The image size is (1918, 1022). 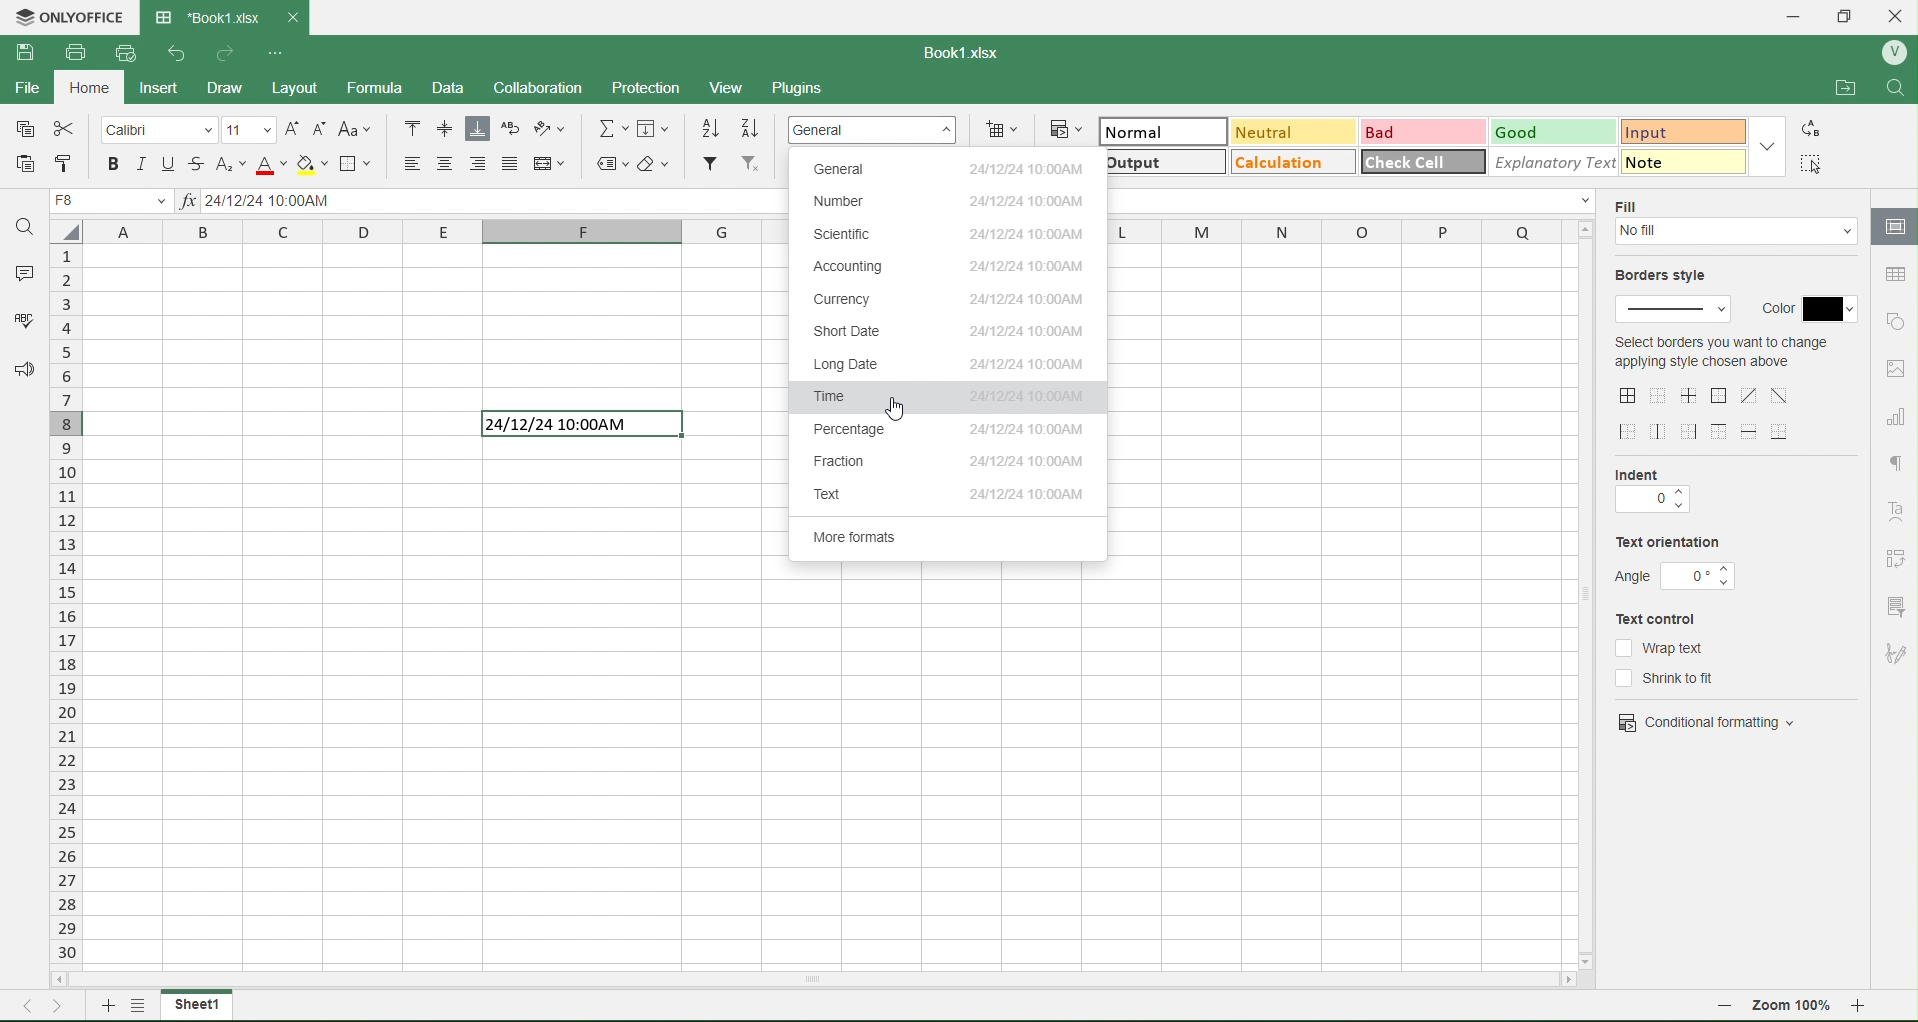 I want to click on Rows Number, so click(x=68, y=623).